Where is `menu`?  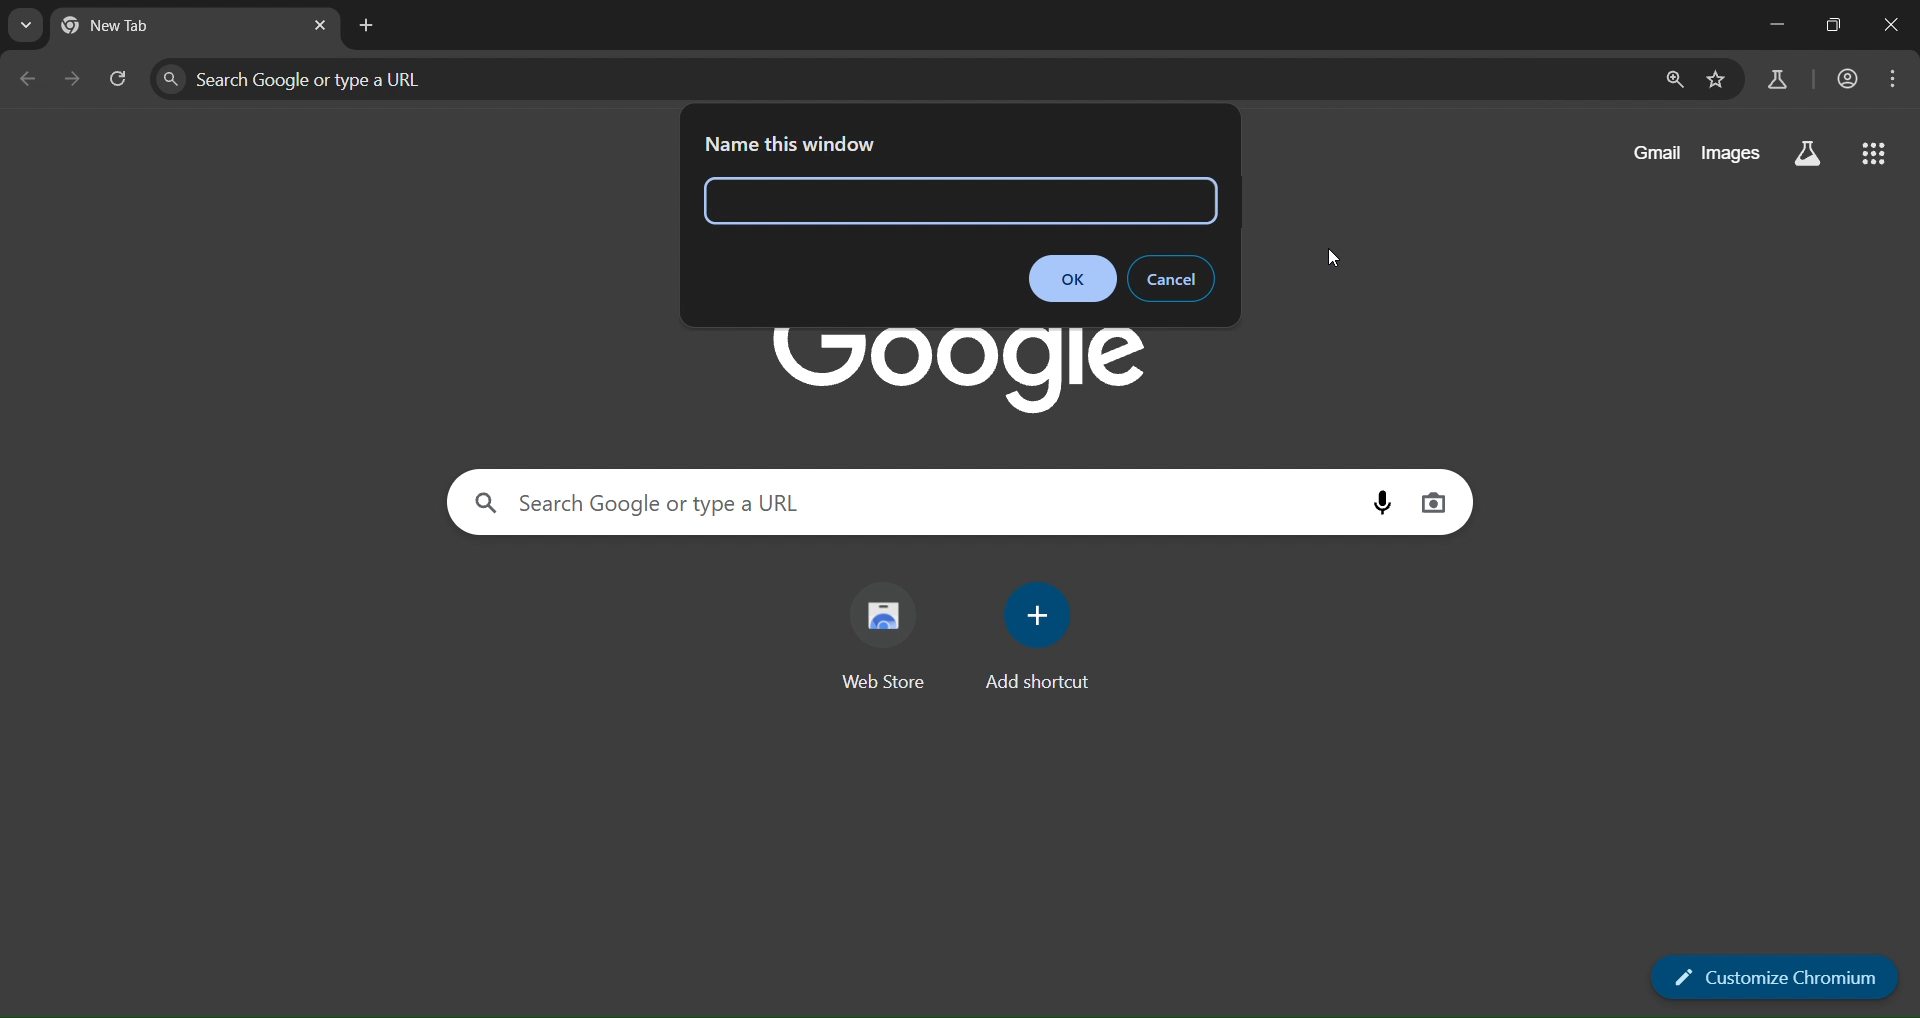
menu is located at coordinates (1897, 80).